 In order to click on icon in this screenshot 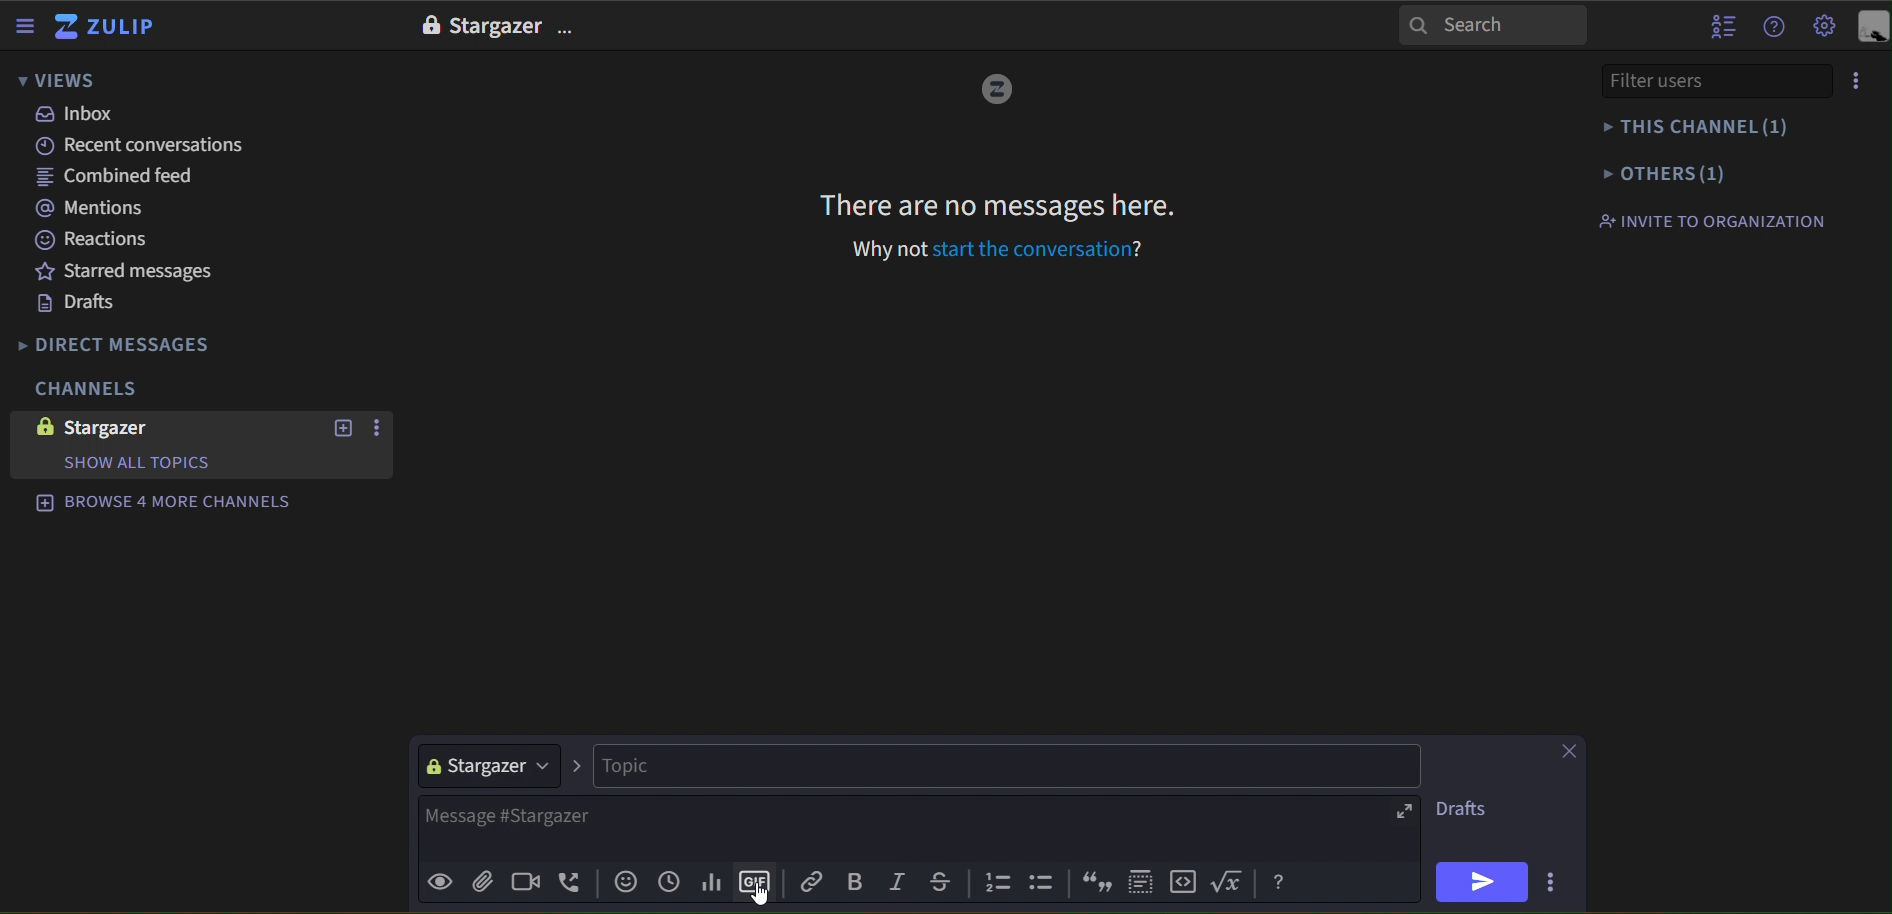, I will do `click(1186, 881)`.